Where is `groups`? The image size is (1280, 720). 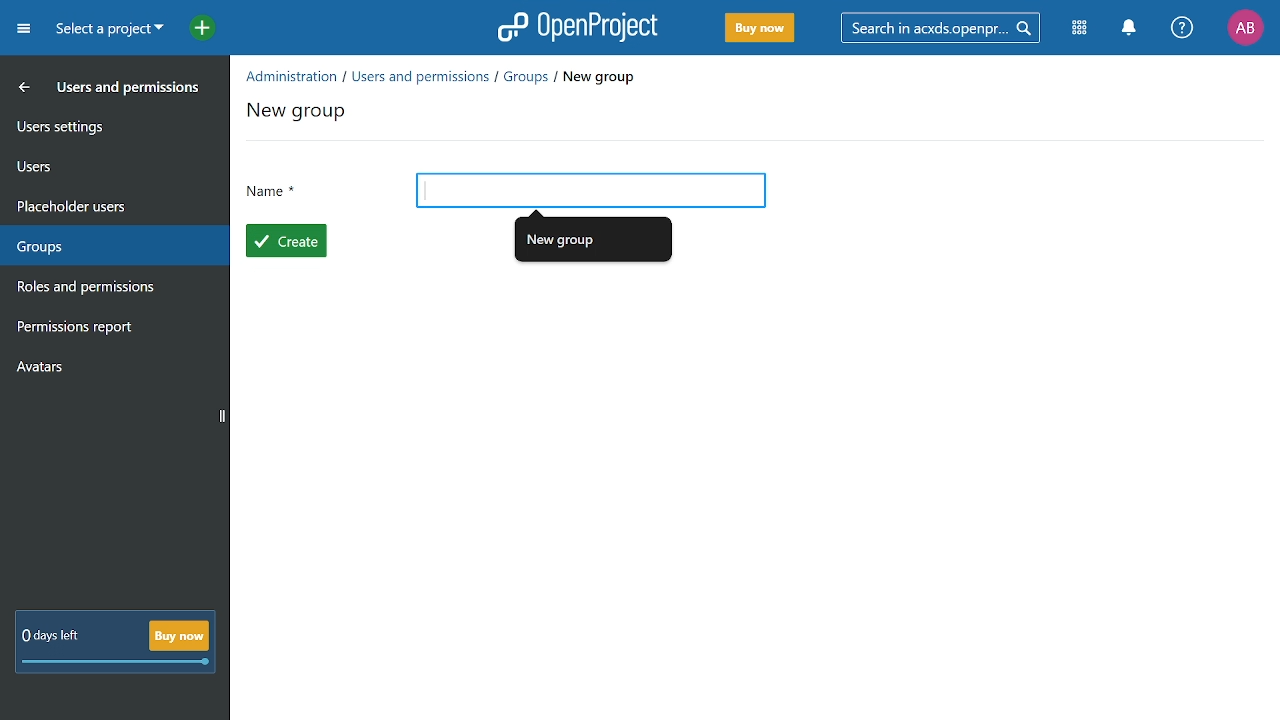
groups is located at coordinates (107, 247).